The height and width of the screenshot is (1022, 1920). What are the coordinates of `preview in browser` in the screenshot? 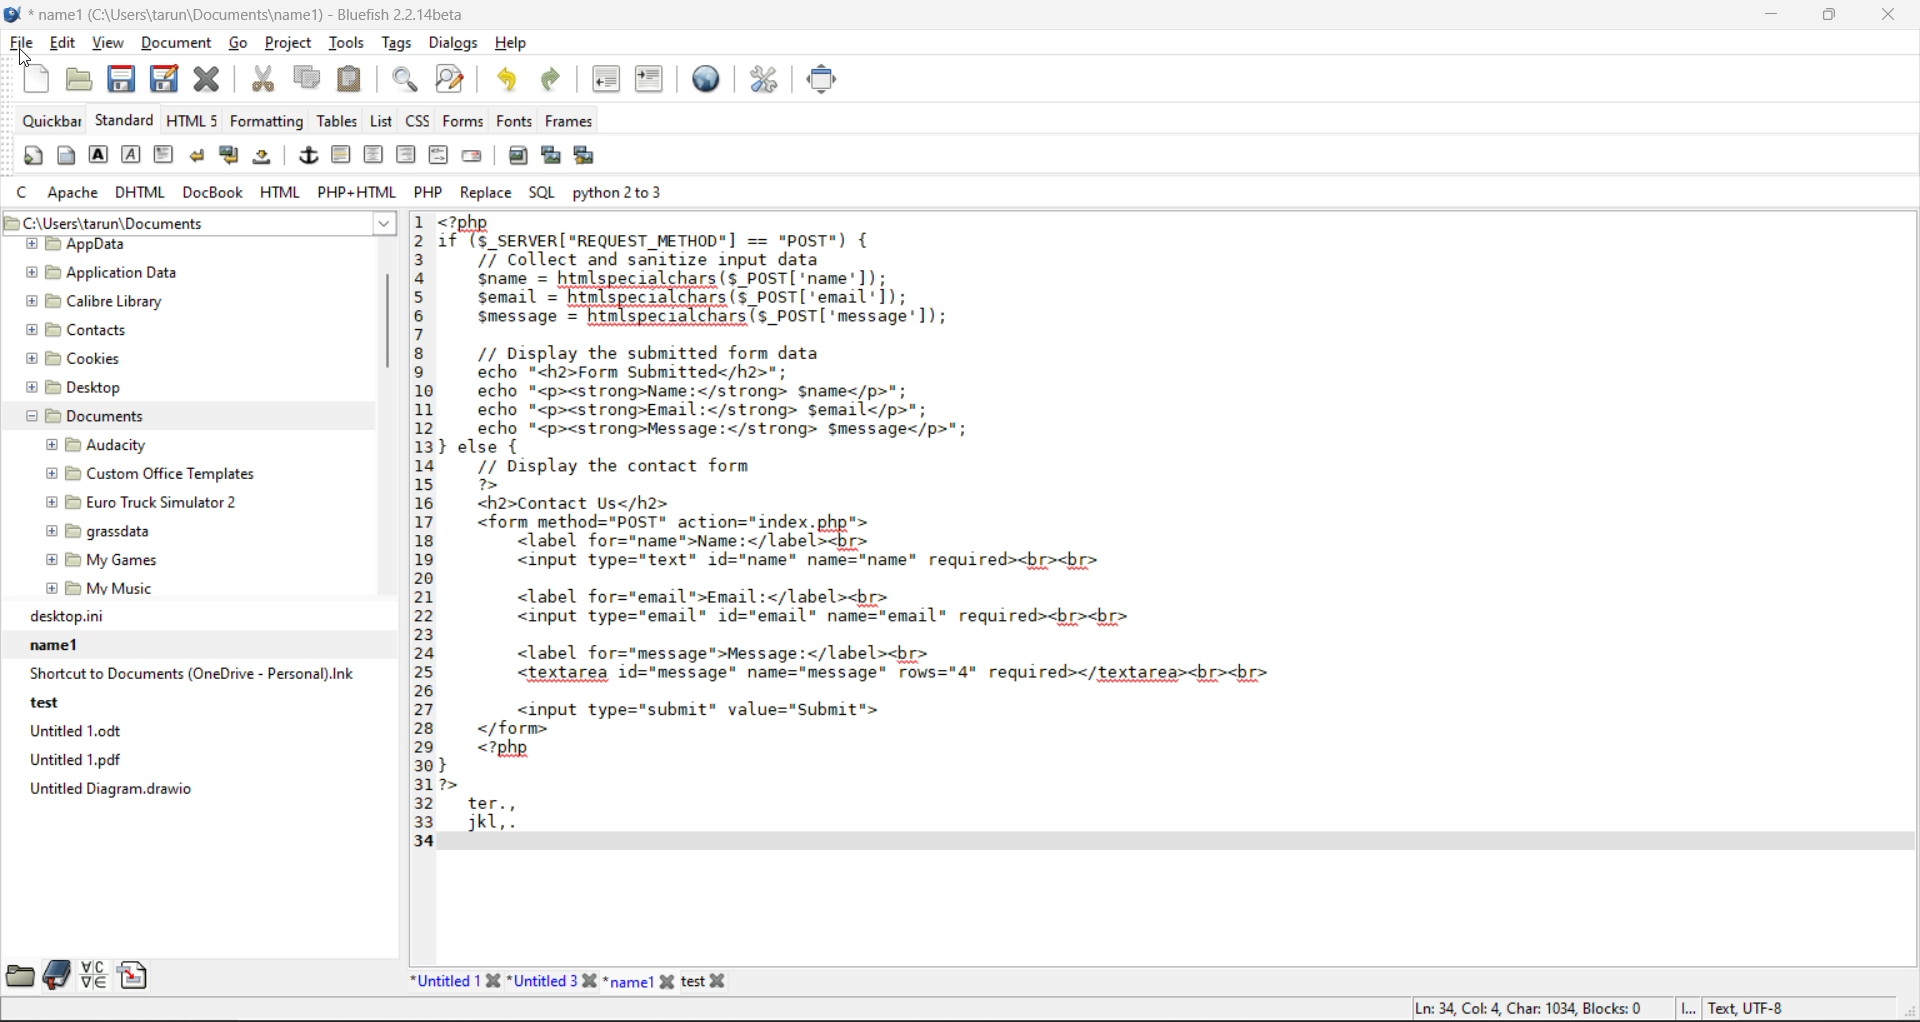 It's located at (711, 78).